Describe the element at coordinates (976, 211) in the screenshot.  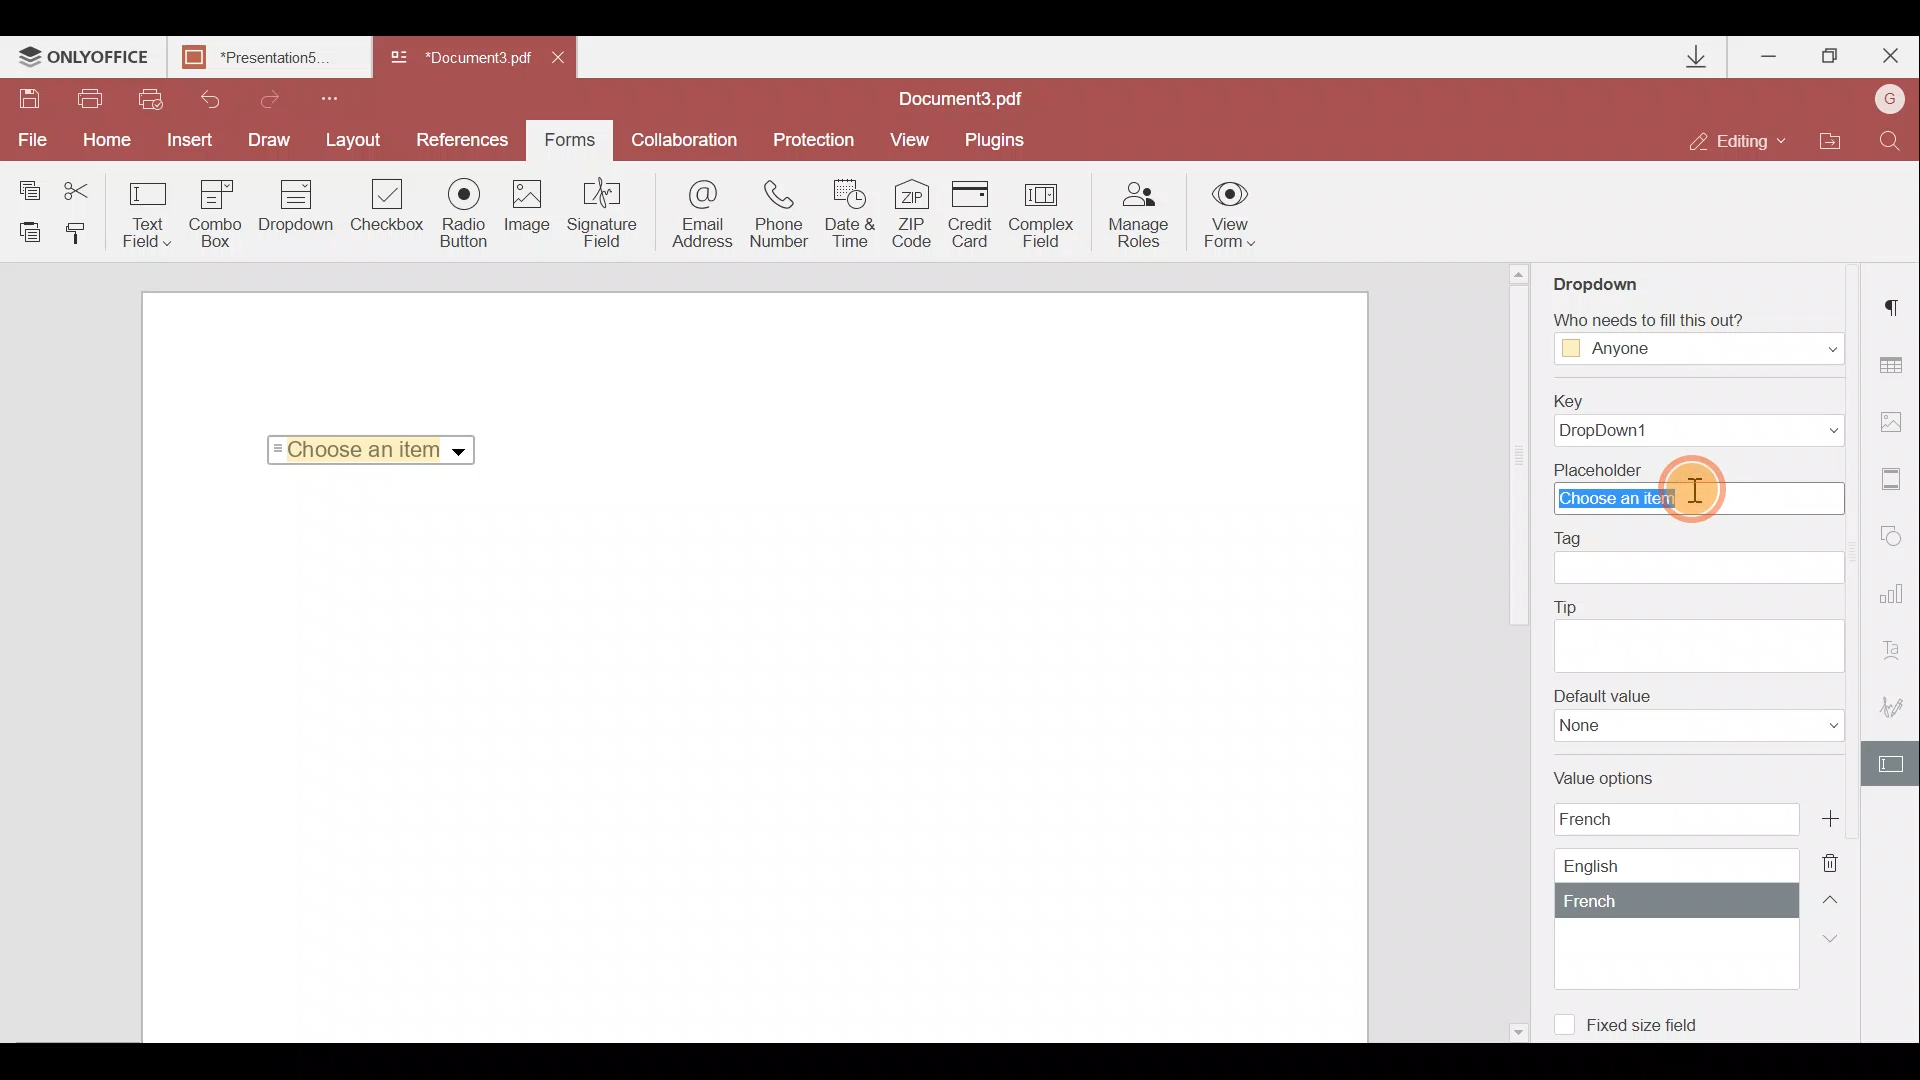
I see `Credit card` at that location.